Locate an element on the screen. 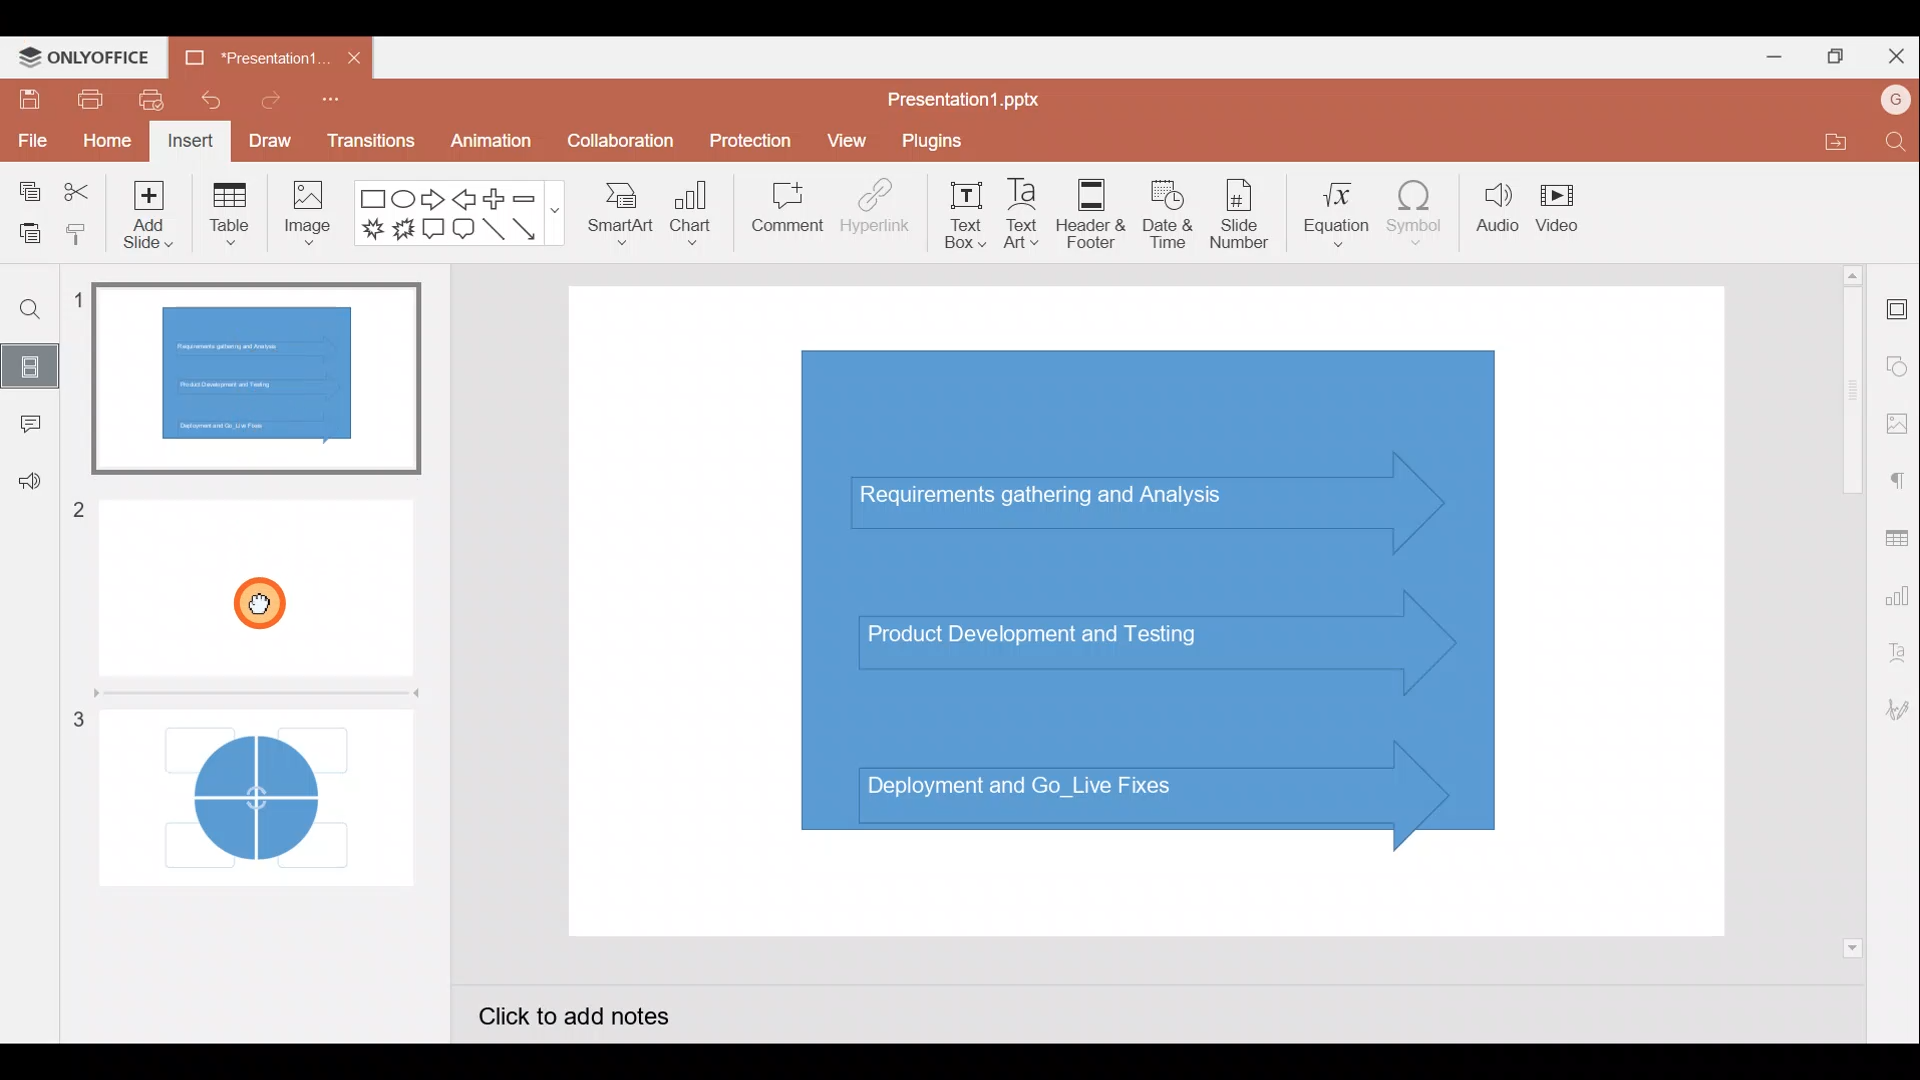 Image resolution: width=1920 pixels, height=1080 pixels. Account name is located at coordinates (1888, 103).